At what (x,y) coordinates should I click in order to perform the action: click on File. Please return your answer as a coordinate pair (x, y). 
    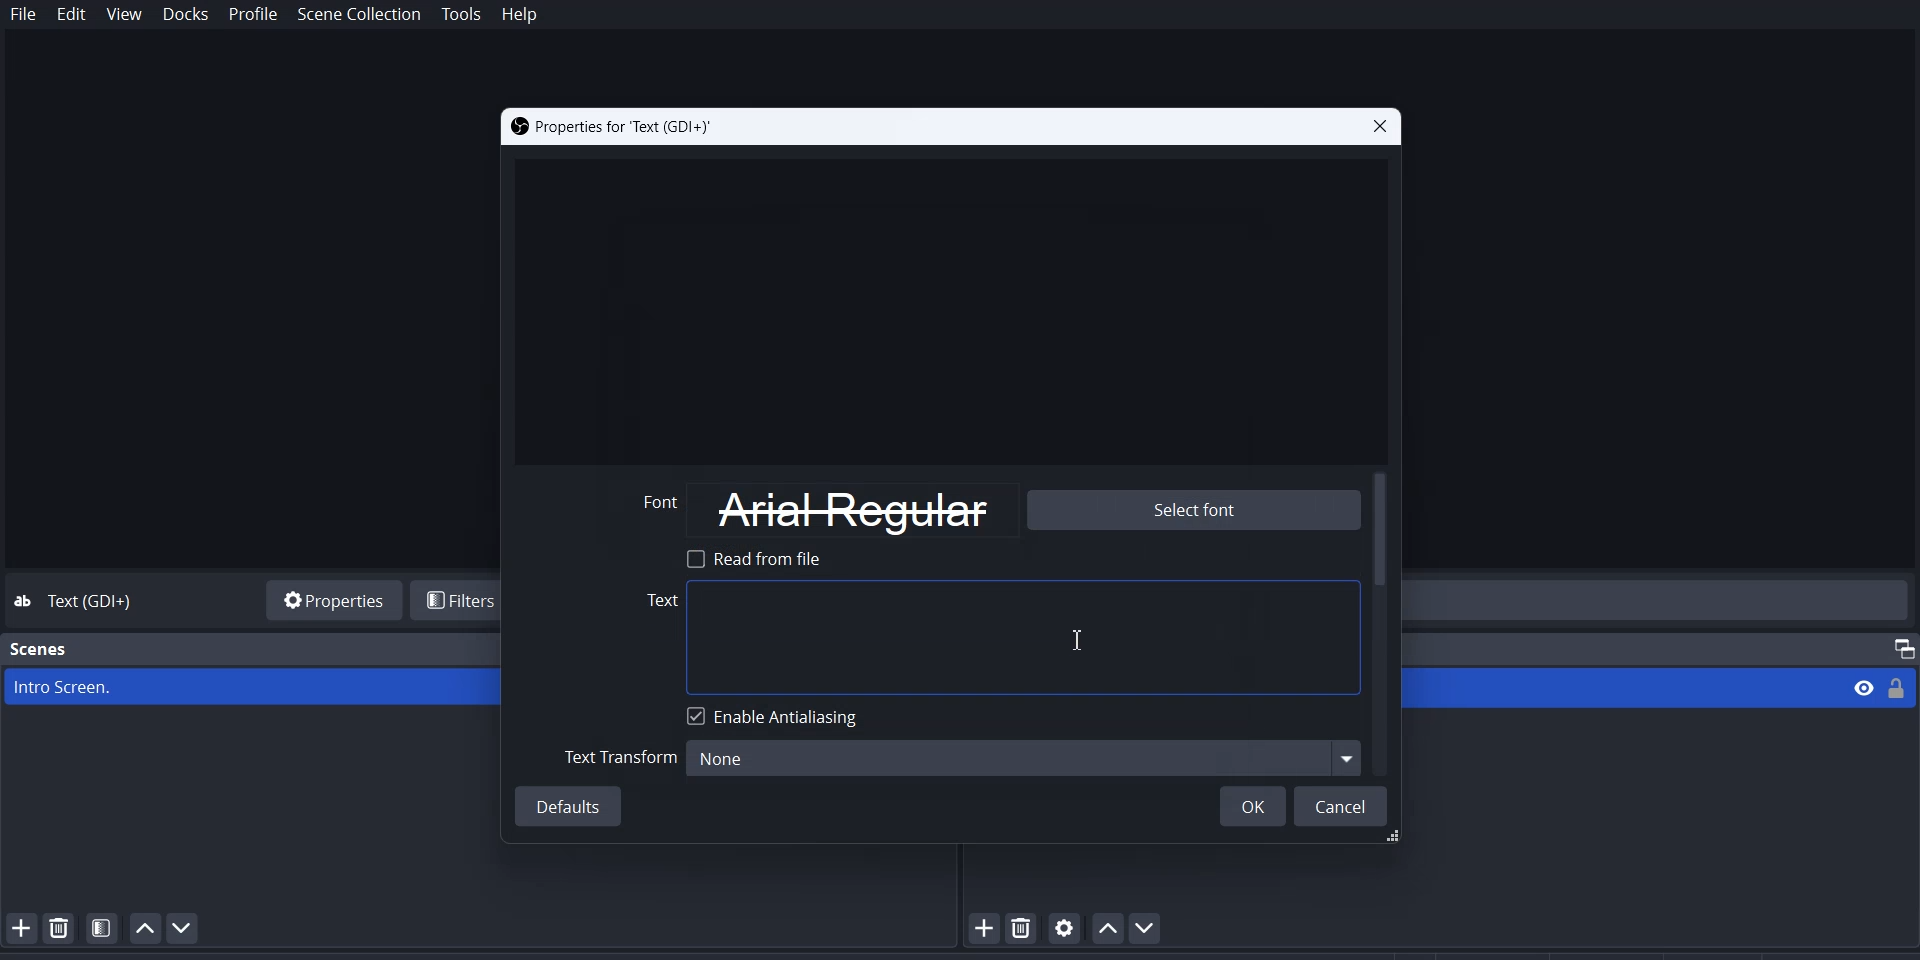
    Looking at the image, I should click on (24, 15).